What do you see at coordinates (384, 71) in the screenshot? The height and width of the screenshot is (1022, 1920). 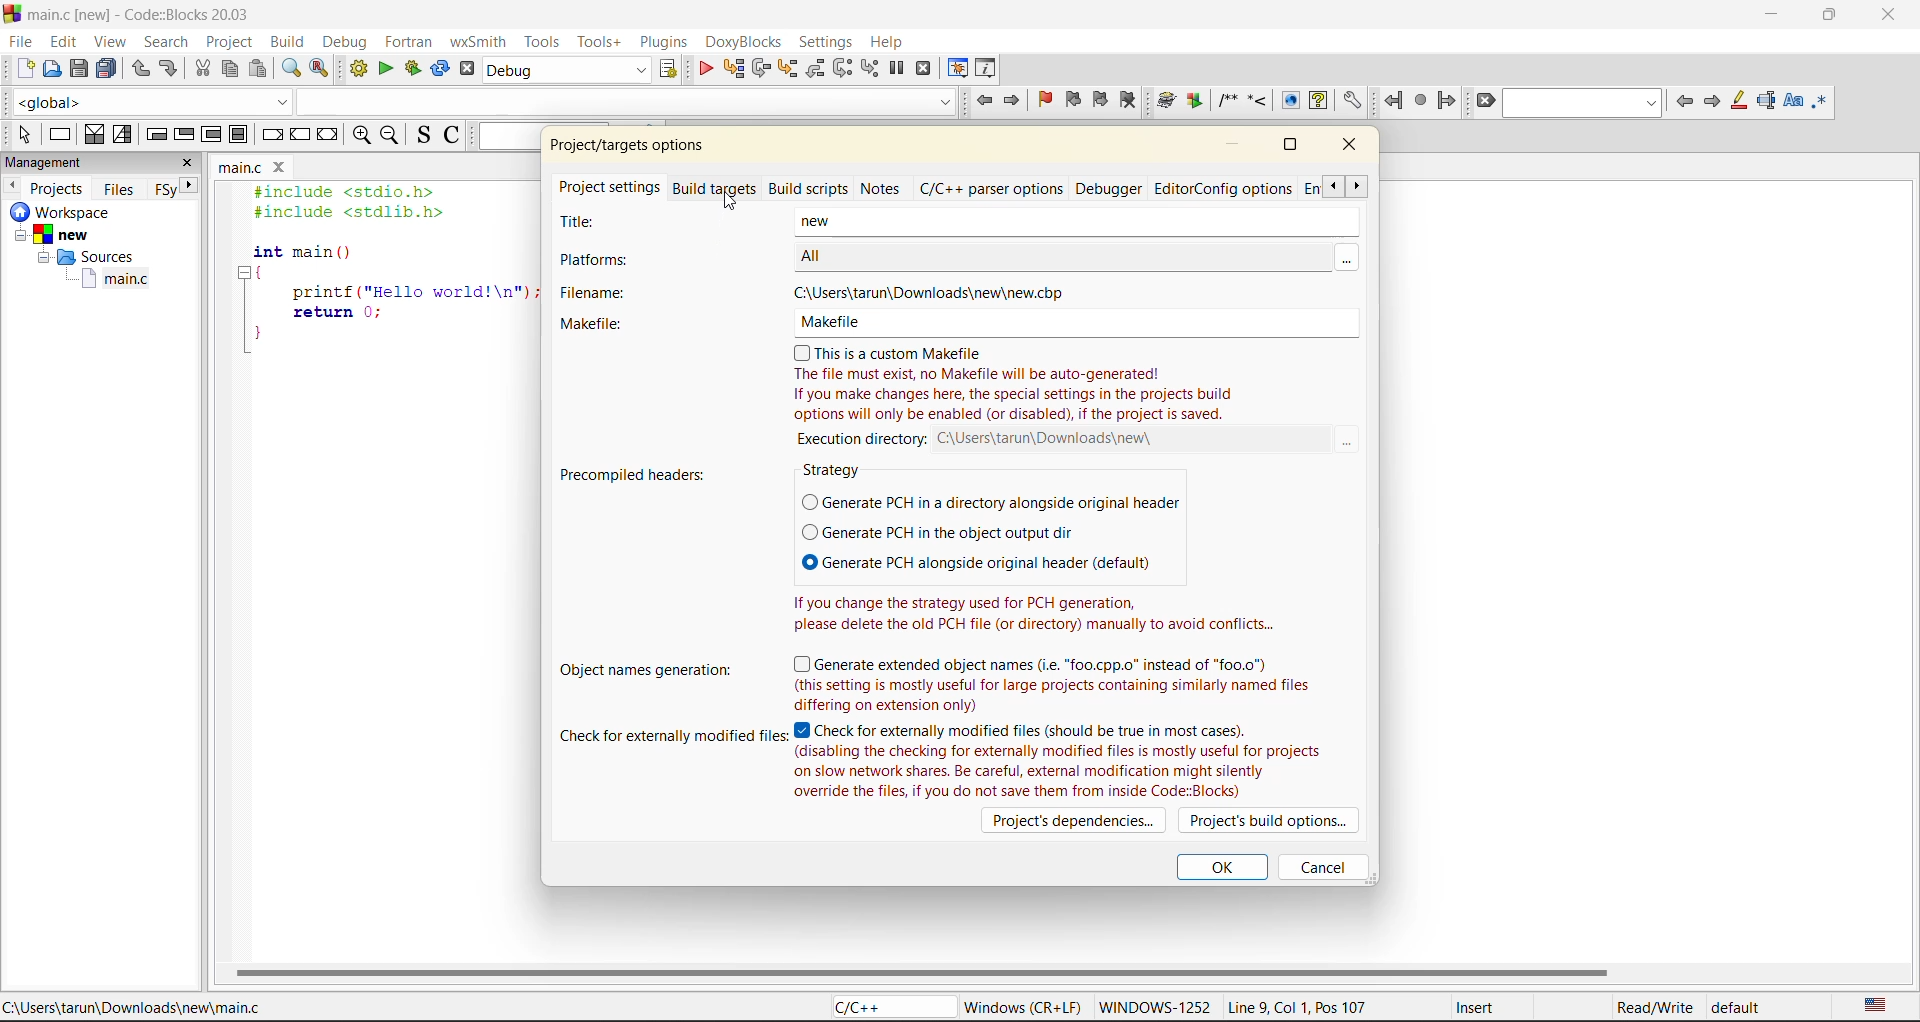 I see `run` at bounding box center [384, 71].